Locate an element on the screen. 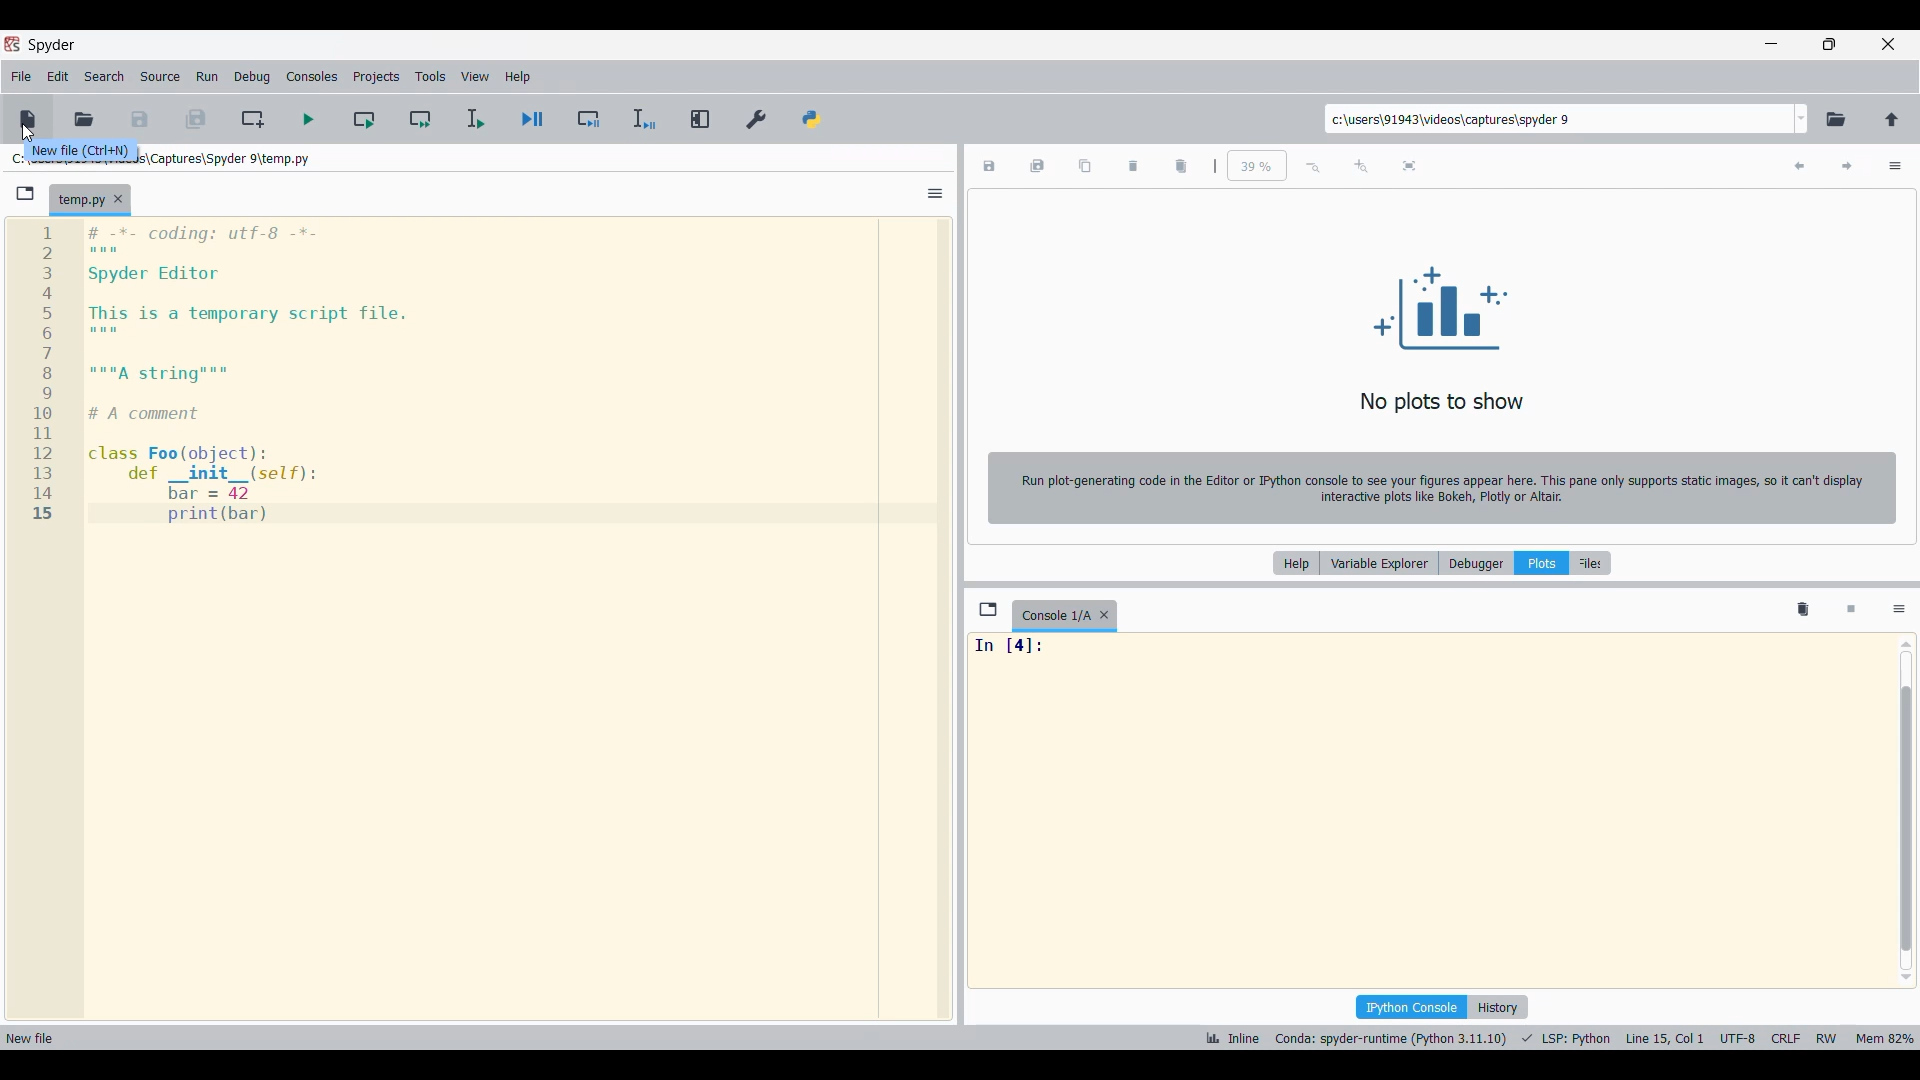  Run current cell and go to next one is located at coordinates (421, 120).